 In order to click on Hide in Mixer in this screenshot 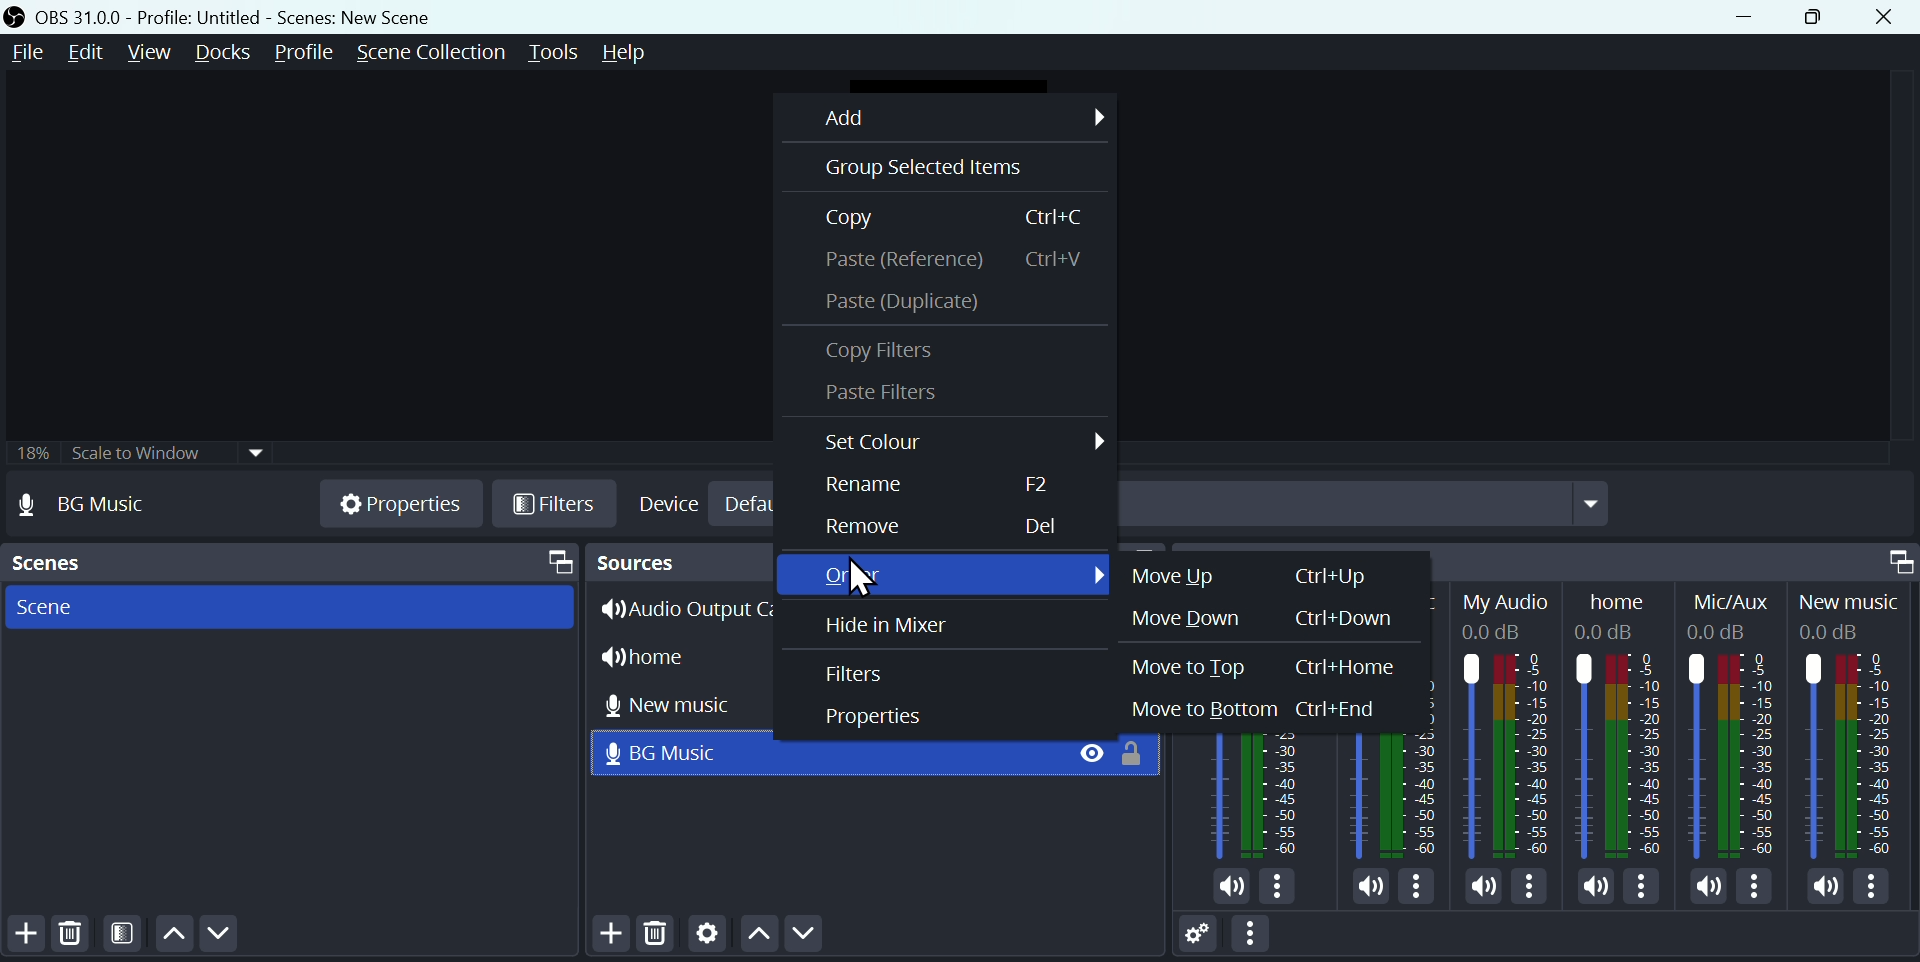, I will do `click(886, 623)`.